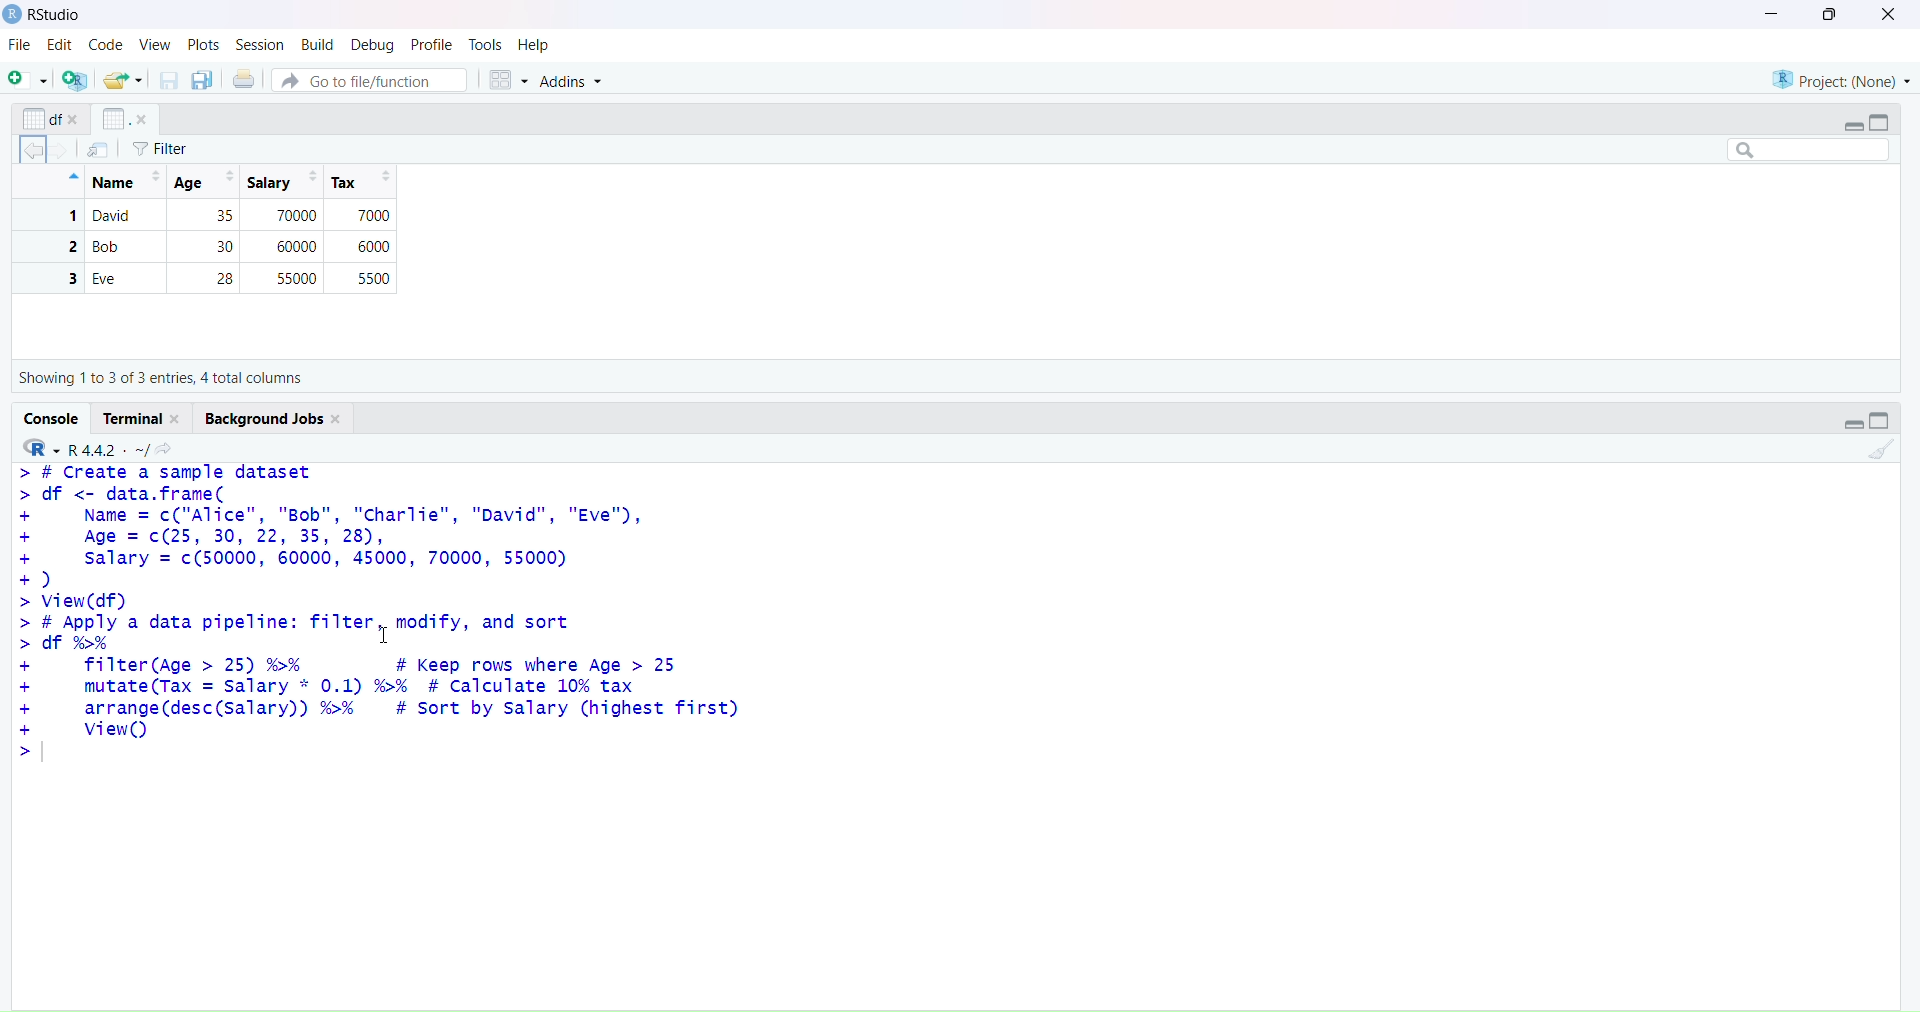 Image resolution: width=1920 pixels, height=1012 pixels. What do you see at coordinates (370, 80) in the screenshot?
I see `go to file/function` at bounding box center [370, 80].